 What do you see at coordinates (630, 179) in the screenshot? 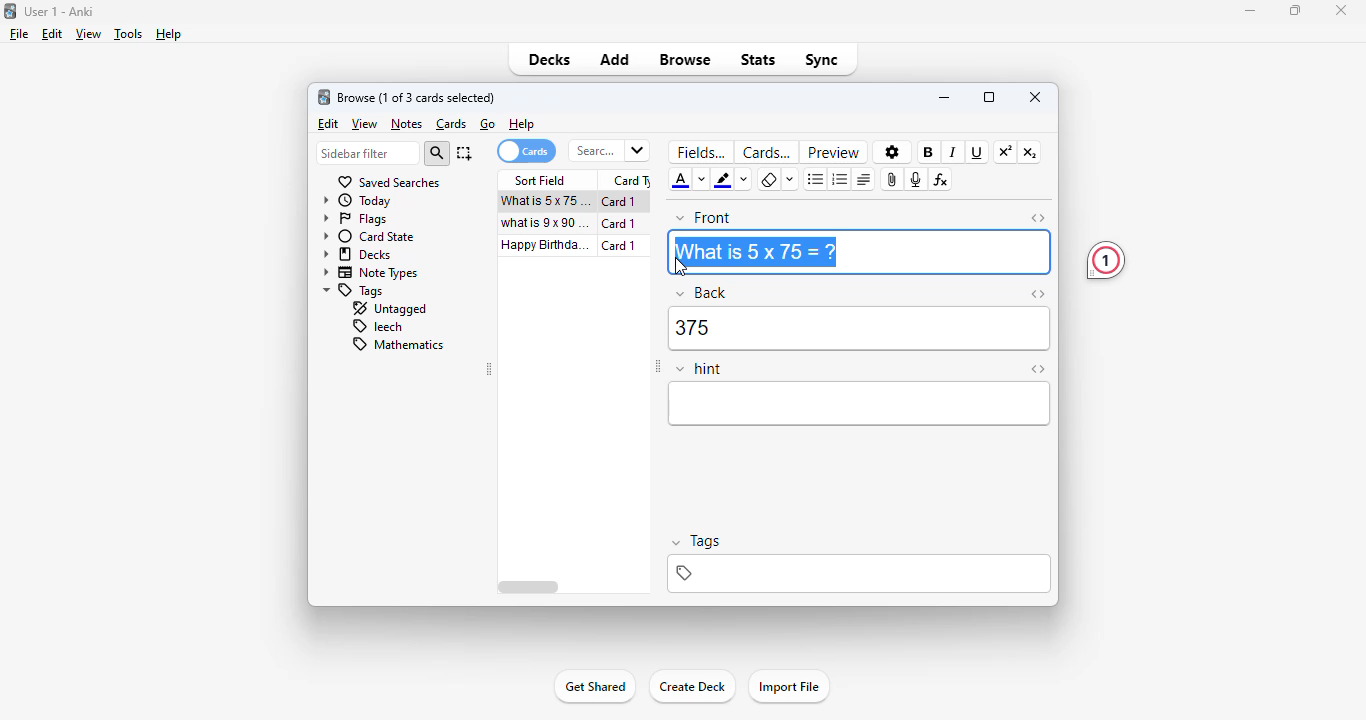
I see `card type` at bounding box center [630, 179].